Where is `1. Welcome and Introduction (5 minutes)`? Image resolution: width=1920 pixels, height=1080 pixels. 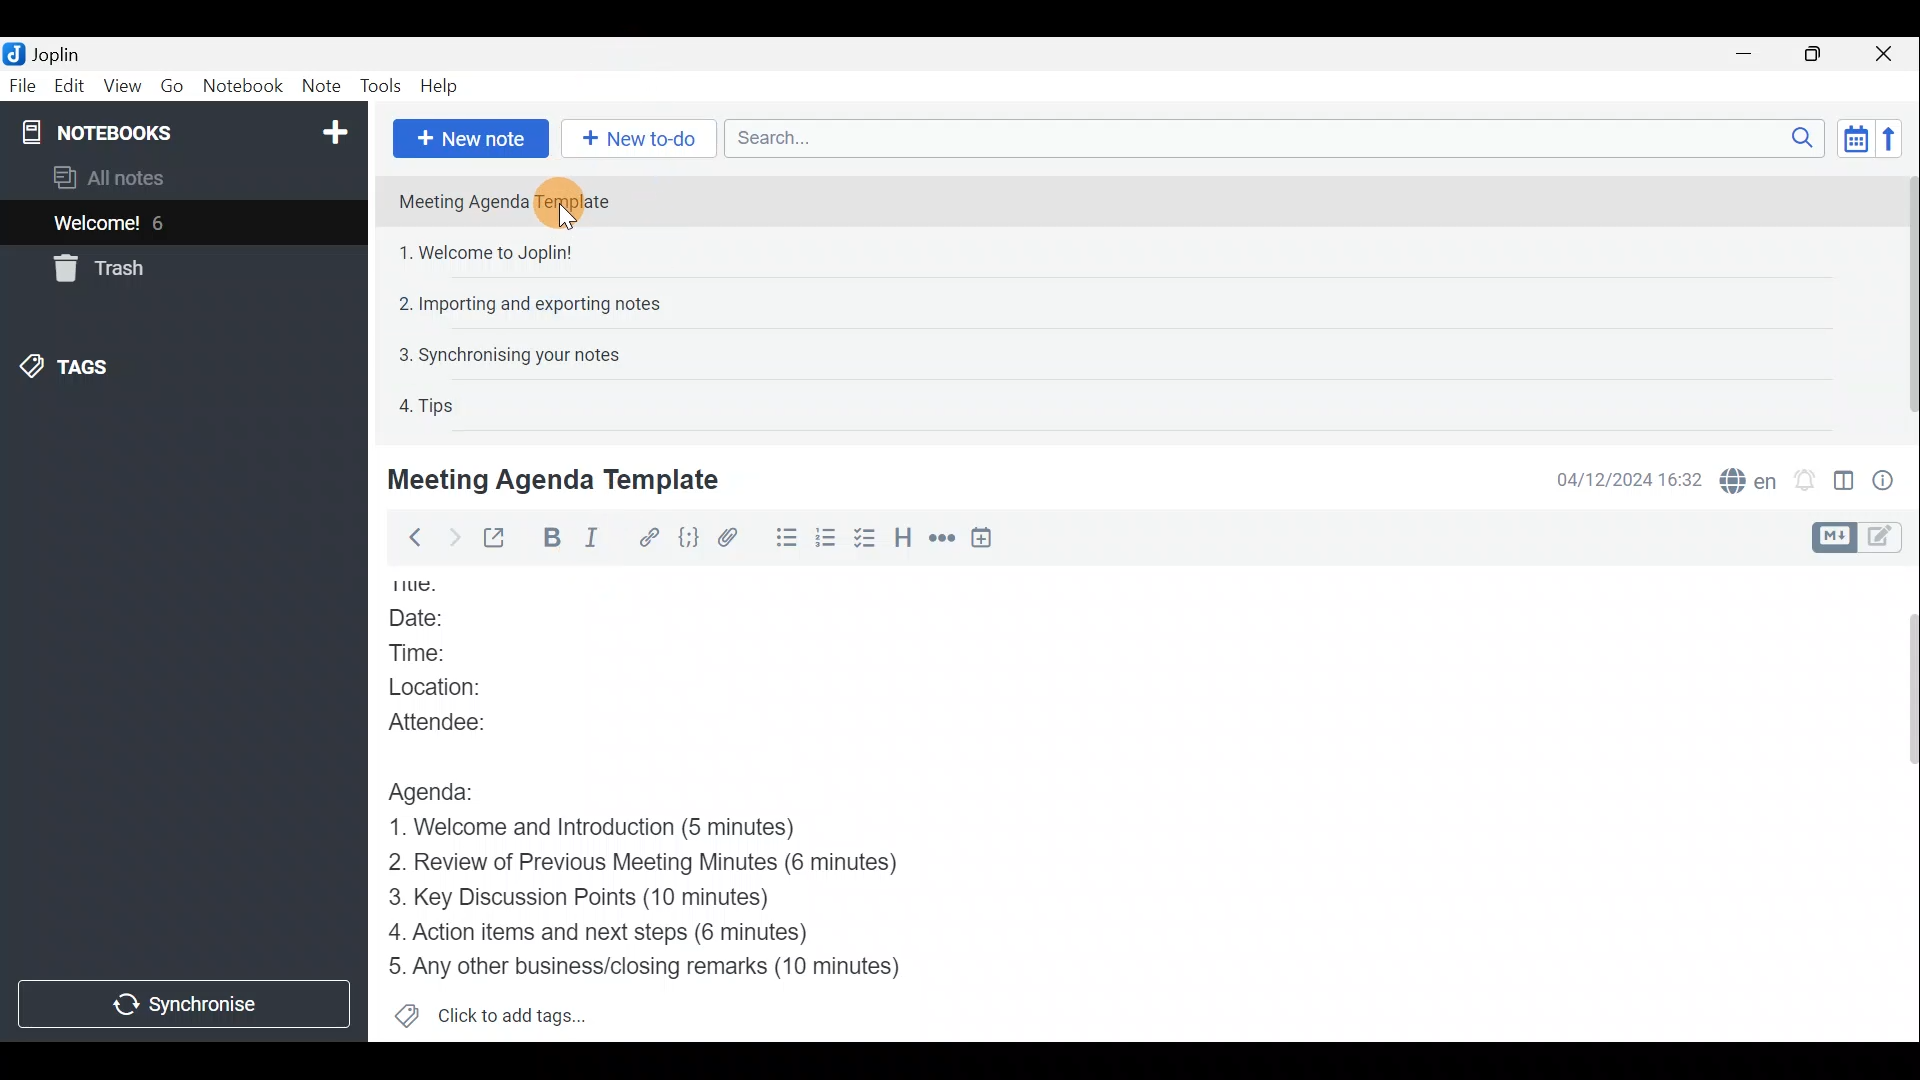
1. Welcome and Introduction (5 minutes) is located at coordinates (625, 829).